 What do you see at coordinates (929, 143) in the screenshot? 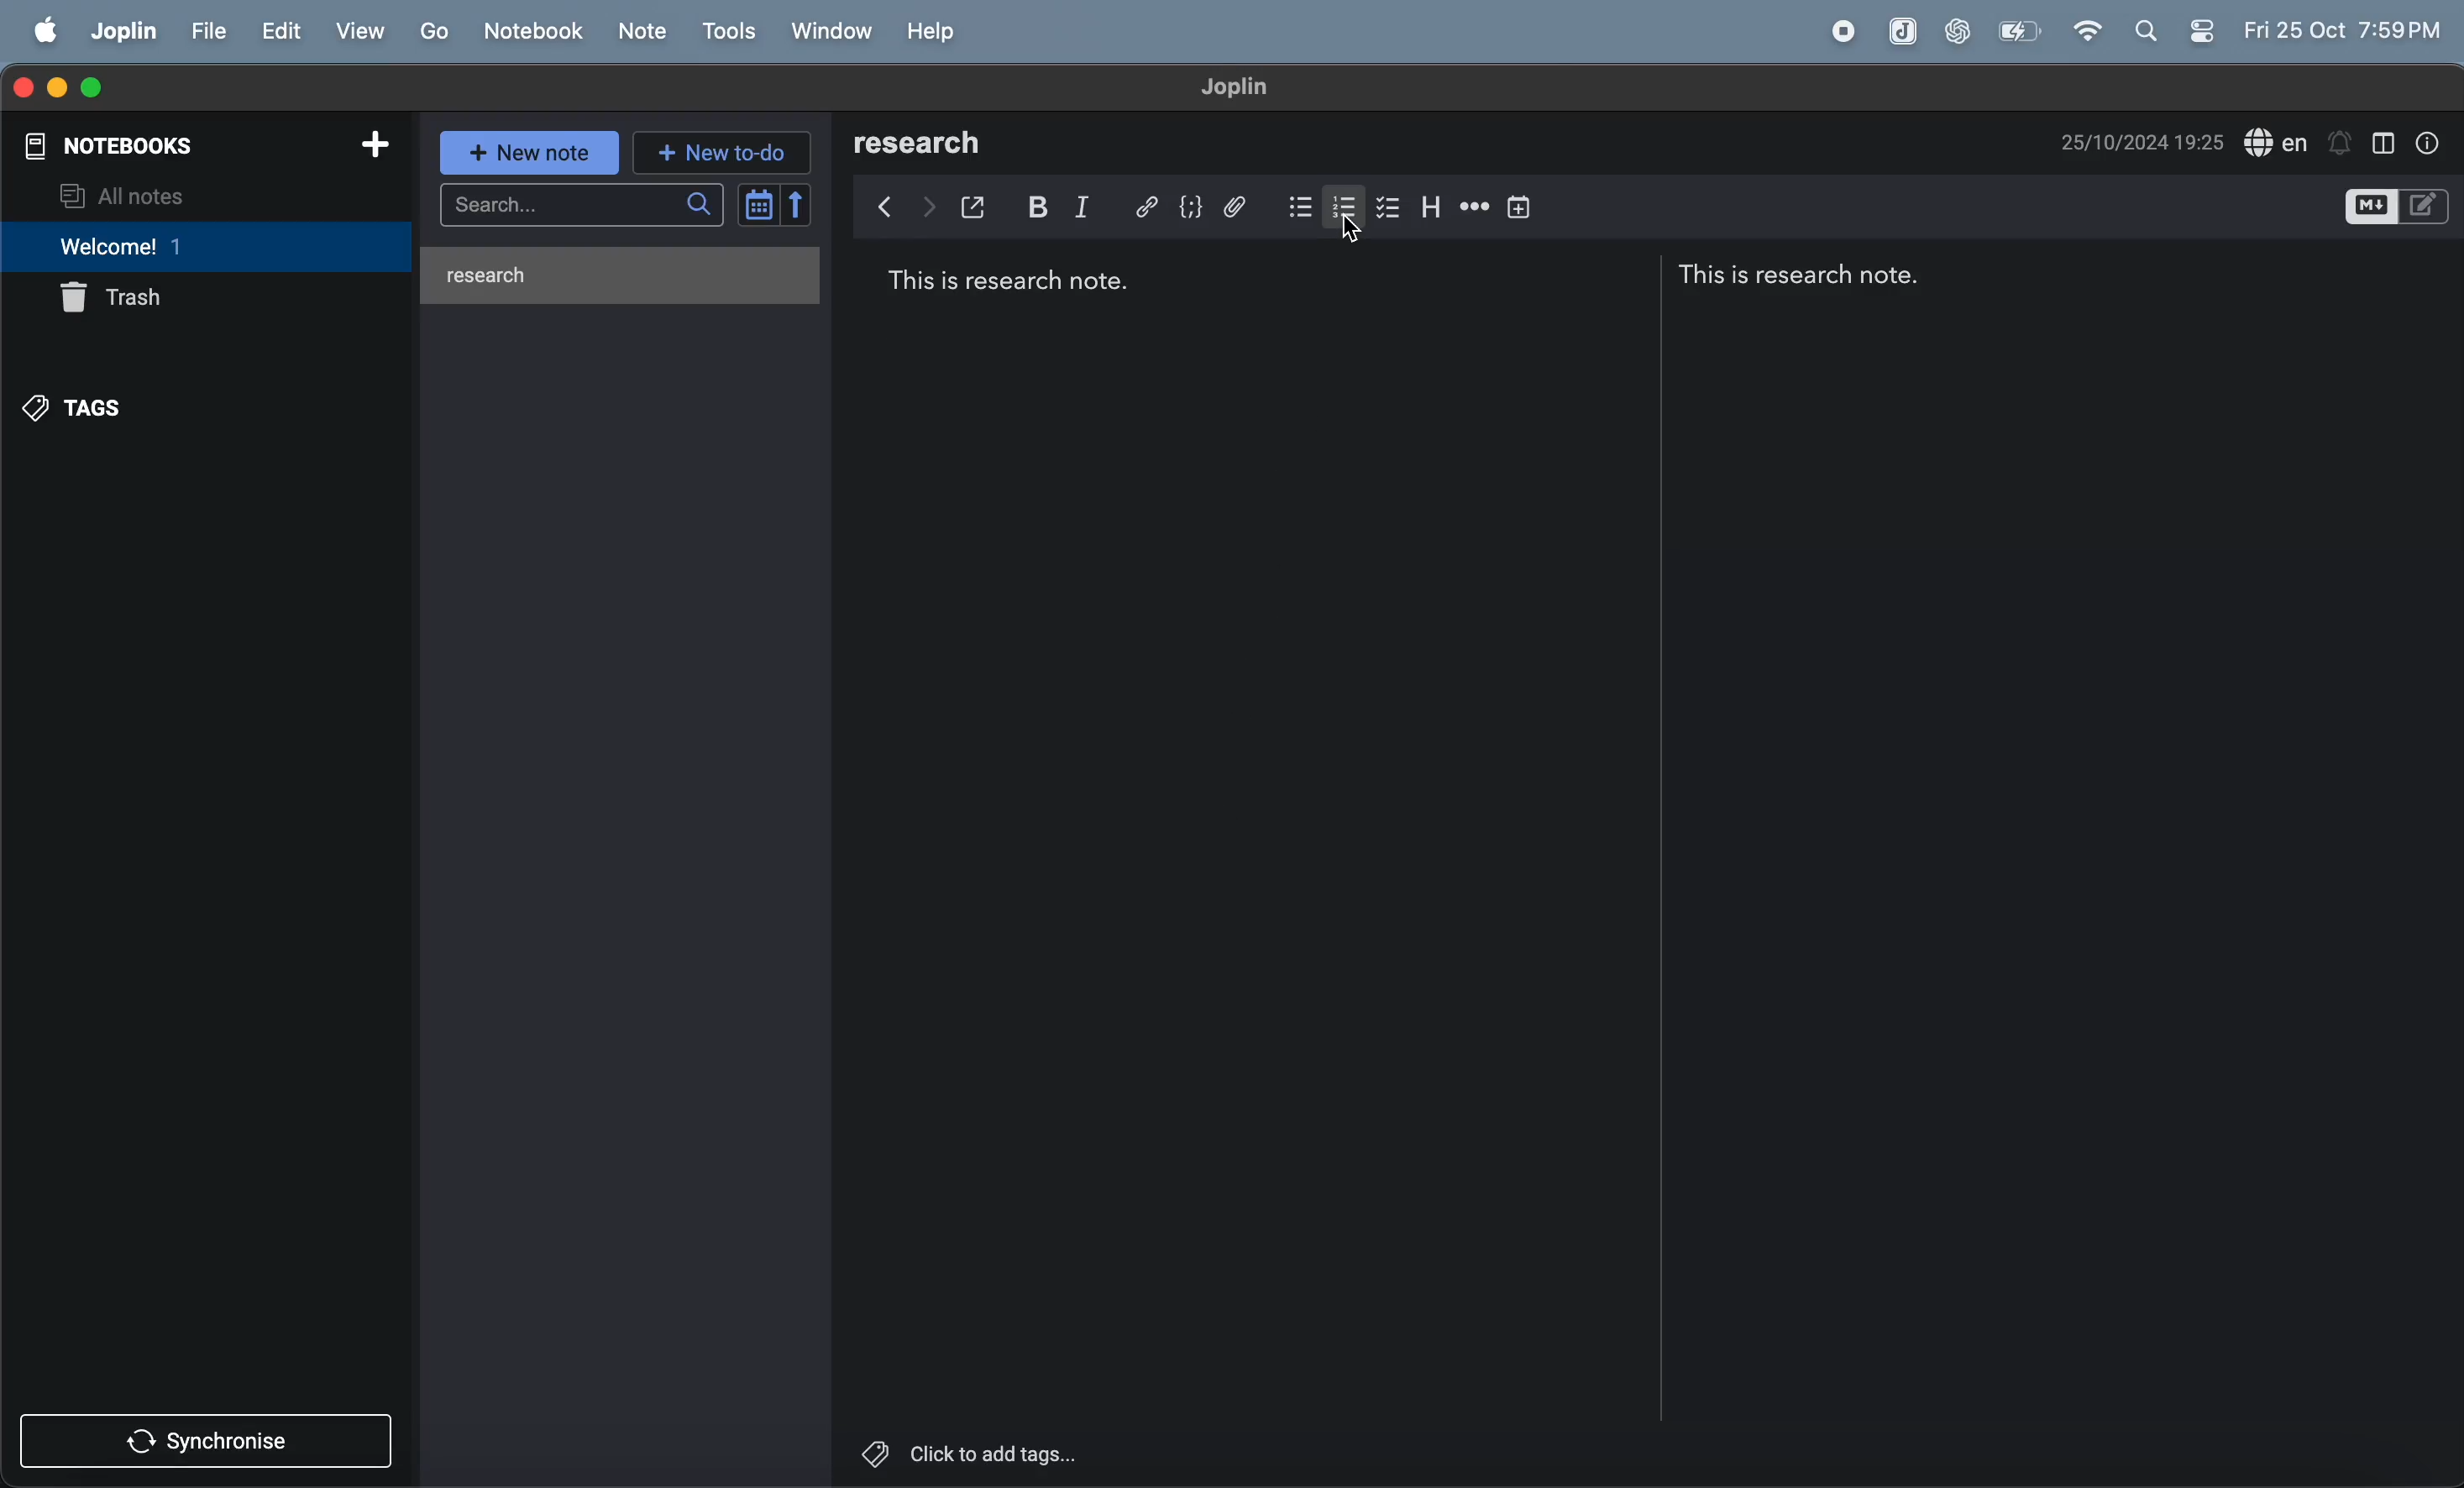
I see `research` at bounding box center [929, 143].